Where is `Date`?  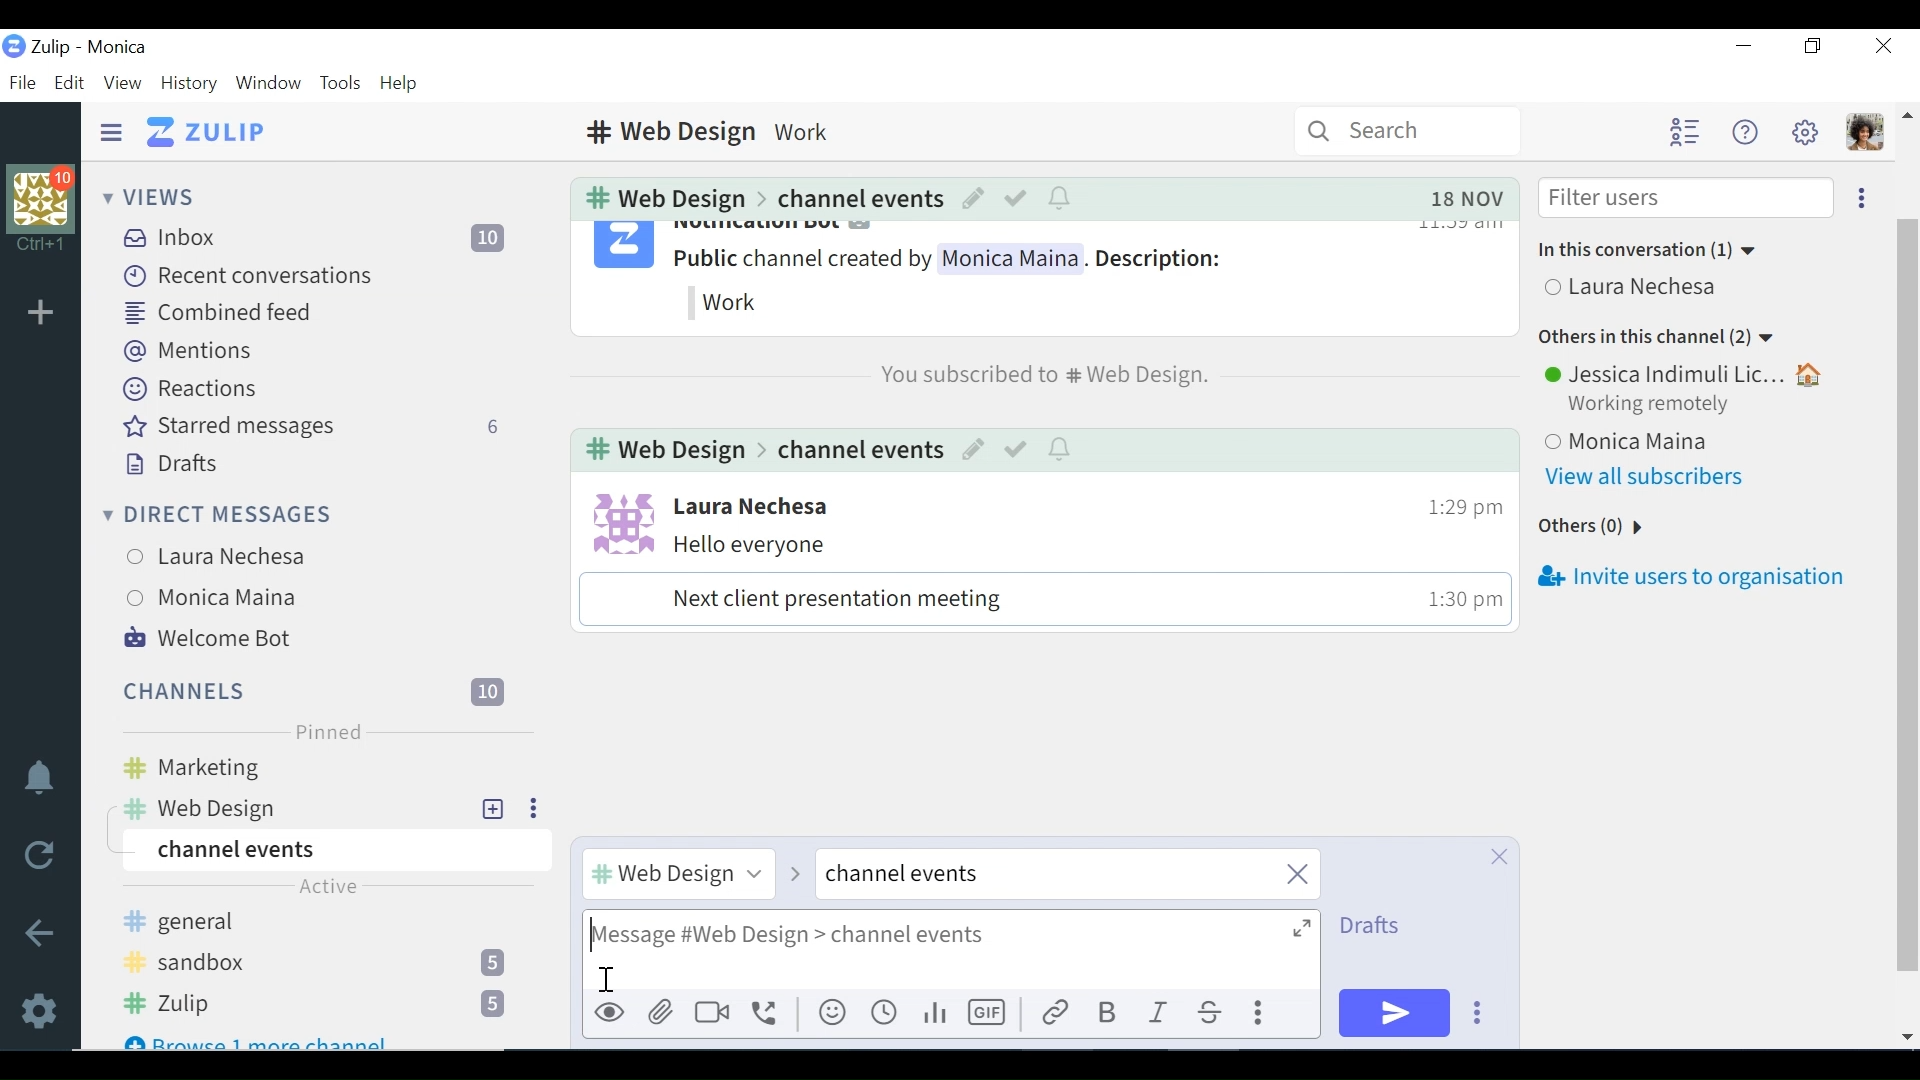
Date is located at coordinates (1467, 198).